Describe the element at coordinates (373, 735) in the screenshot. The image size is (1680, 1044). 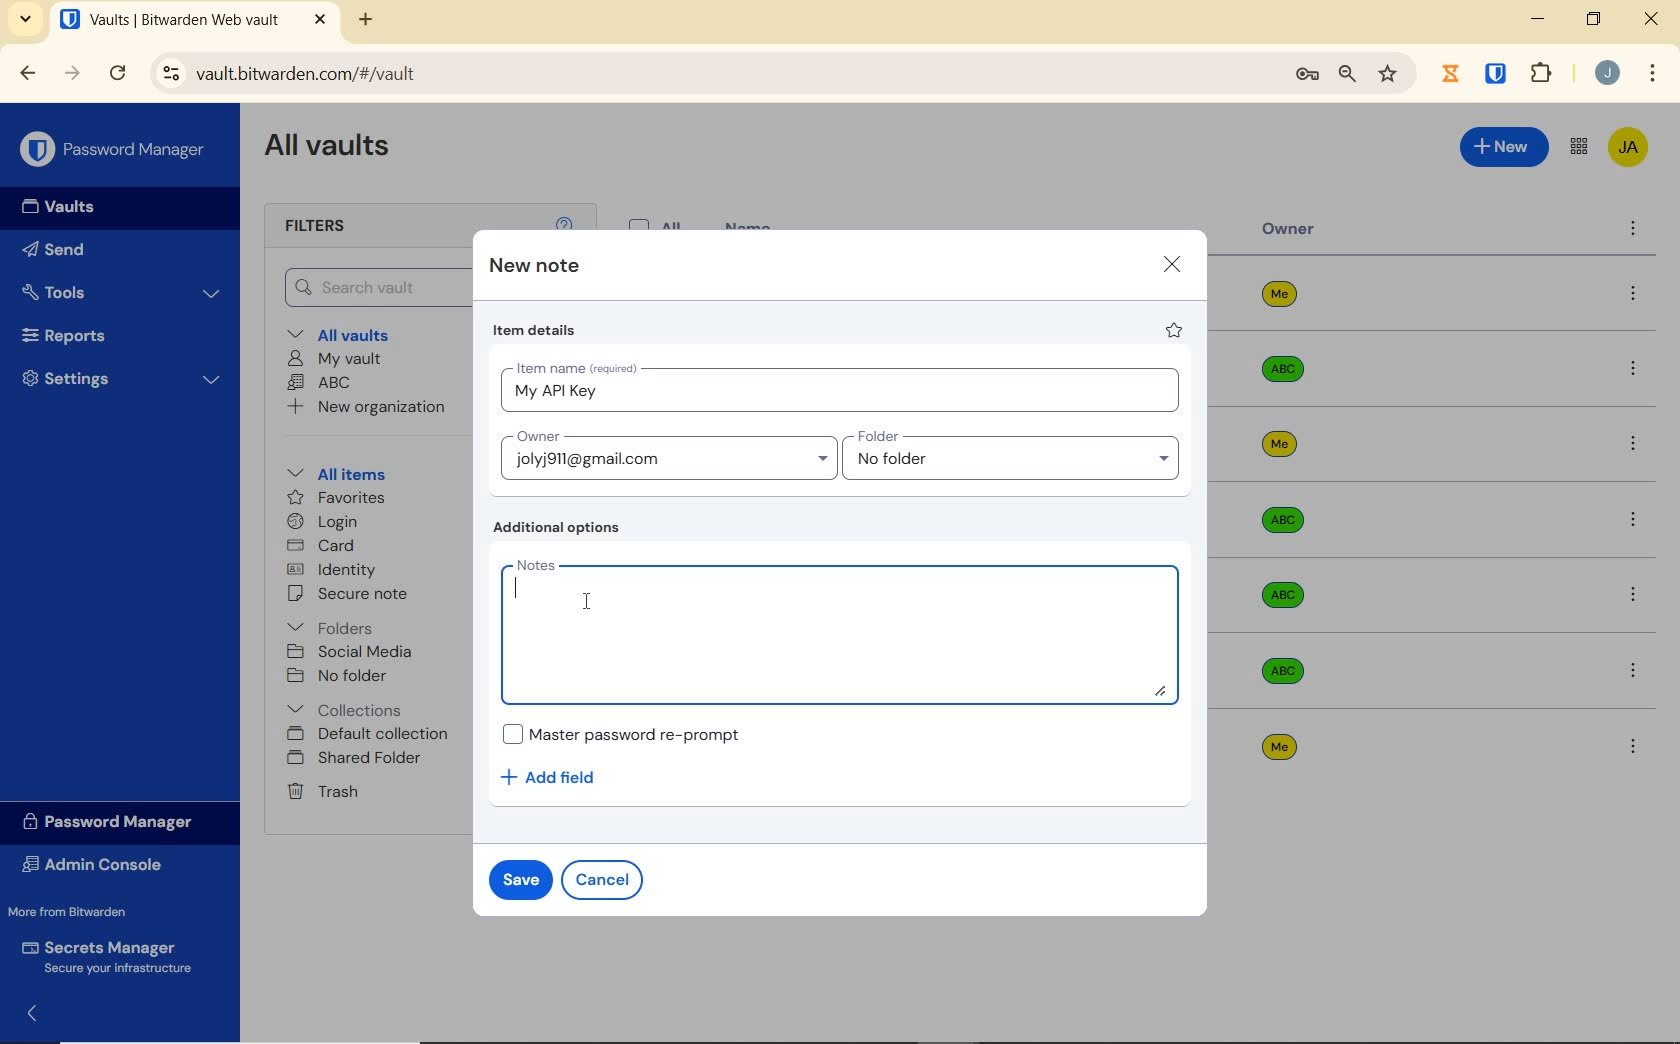
I see `Default collection` at that location.